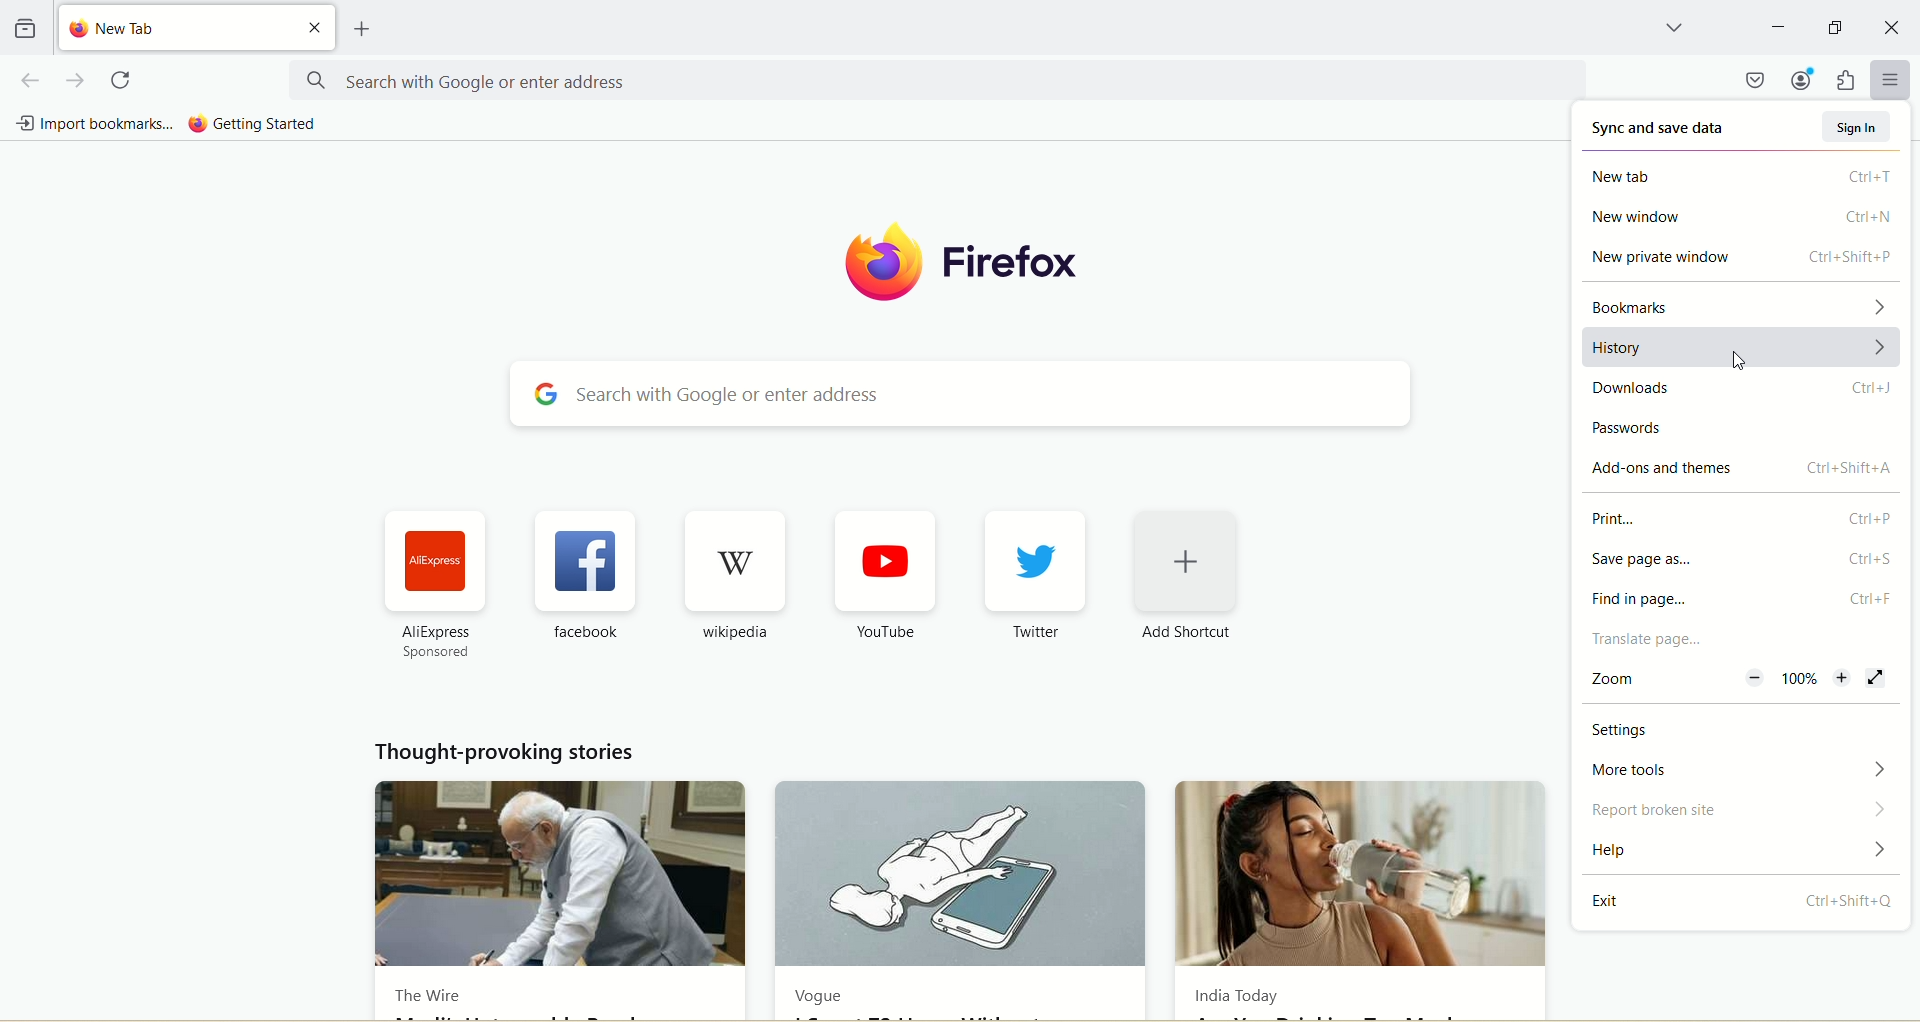 Image resolution: width=1920 pixels, height=1022 pixels. What do you see at coordinates (1849, 79) in the screenshot?
I see `extensions` at bounding box center [1849, 79].